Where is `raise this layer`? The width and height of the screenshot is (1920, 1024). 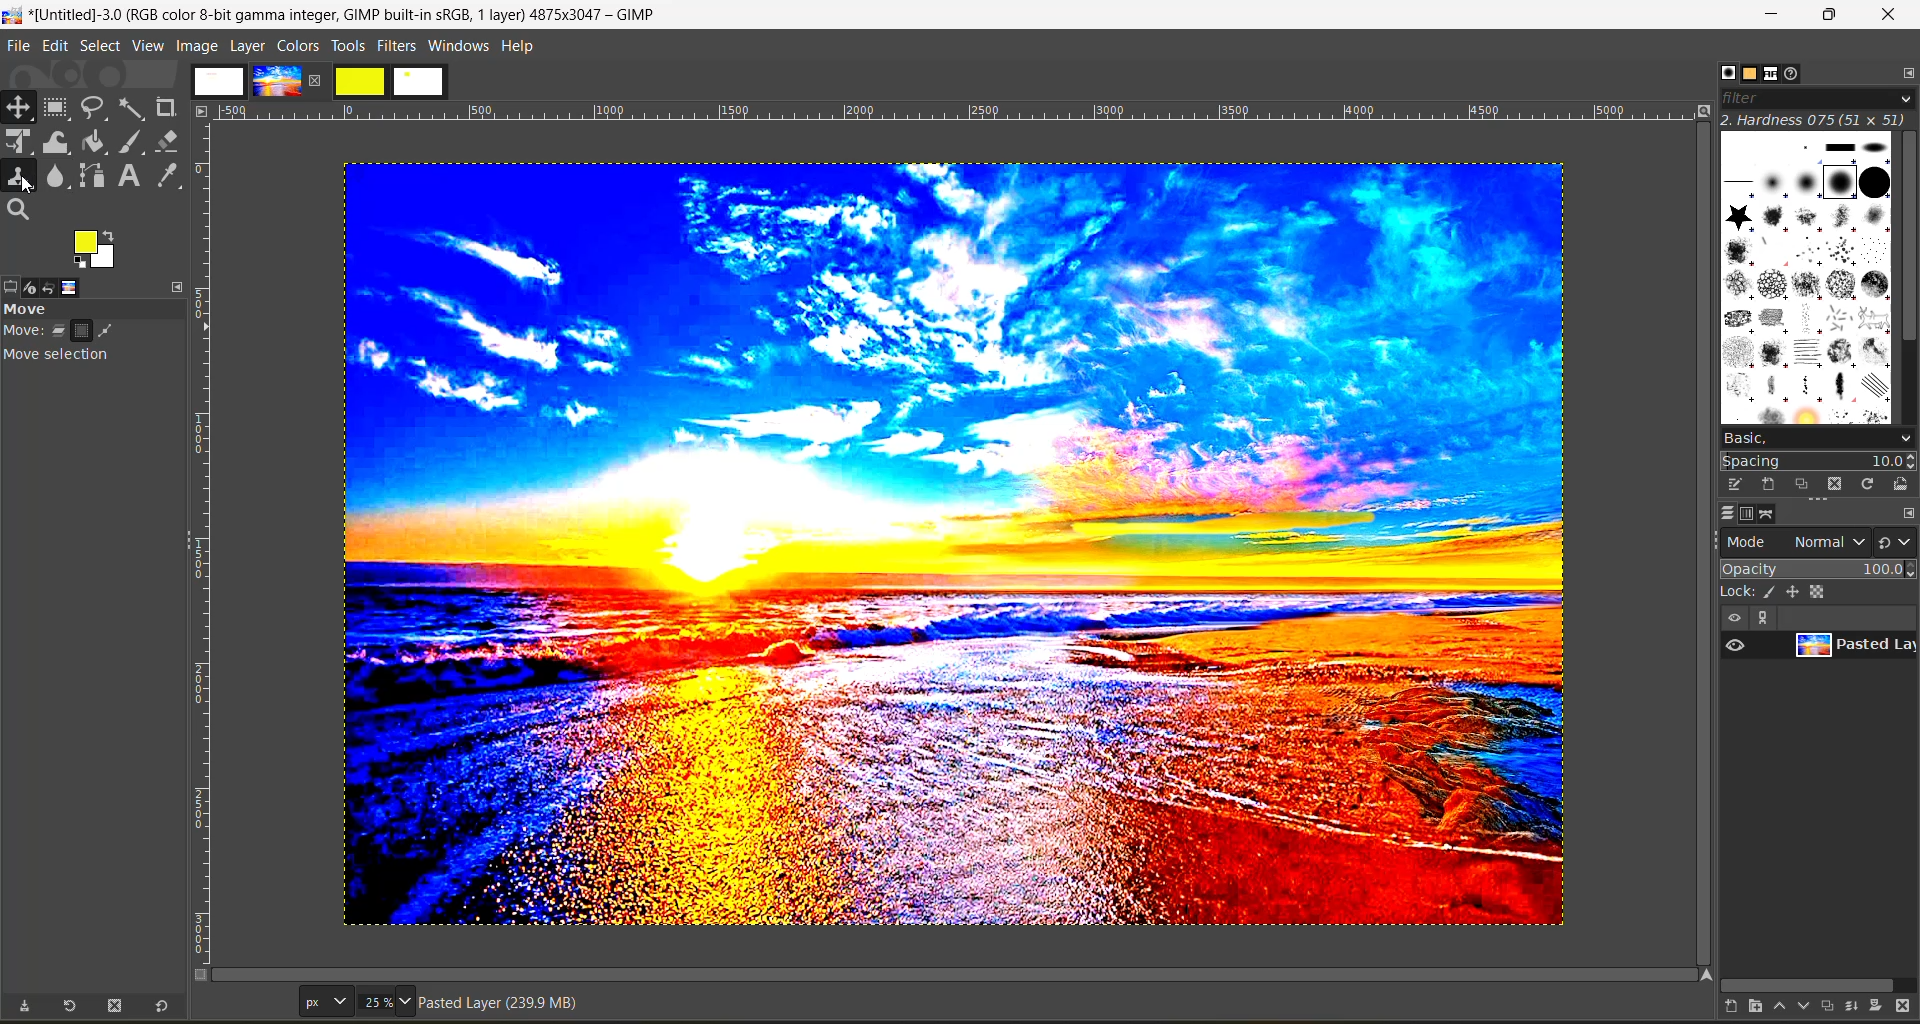
raise this layer is located at coordinates (1771, 1007).